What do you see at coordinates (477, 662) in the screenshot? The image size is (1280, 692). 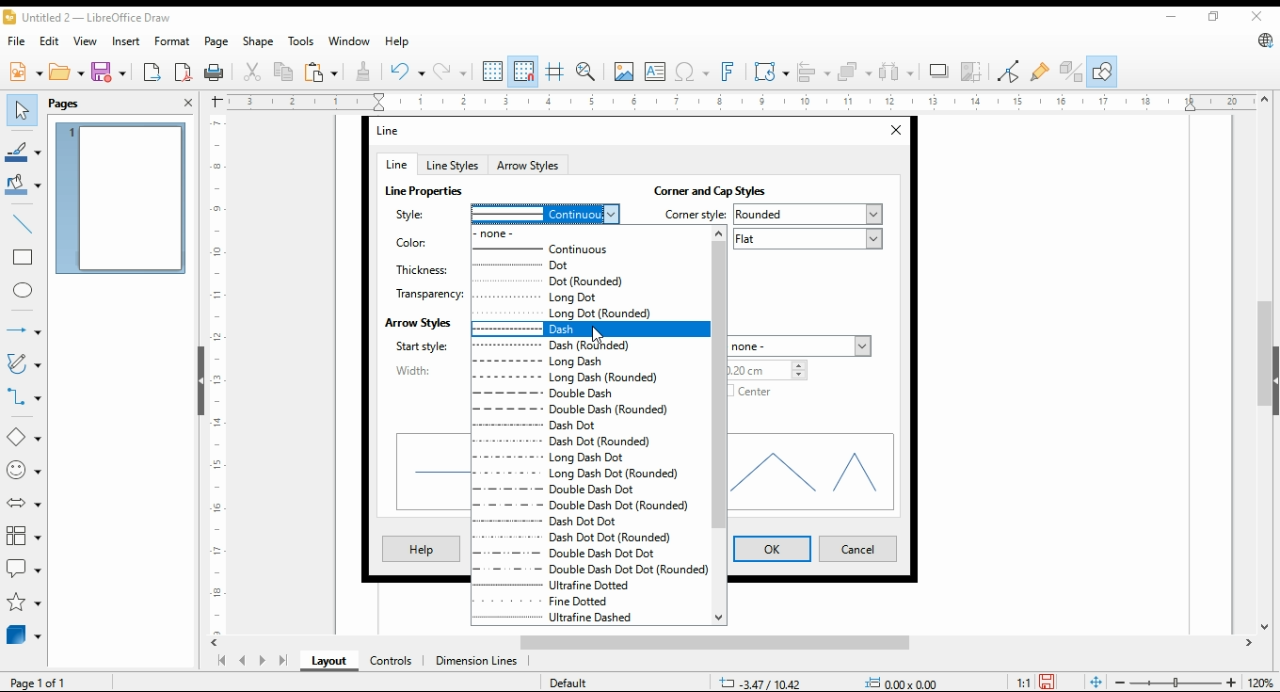 I see `dimension lines` at bounding box center [477, 662].